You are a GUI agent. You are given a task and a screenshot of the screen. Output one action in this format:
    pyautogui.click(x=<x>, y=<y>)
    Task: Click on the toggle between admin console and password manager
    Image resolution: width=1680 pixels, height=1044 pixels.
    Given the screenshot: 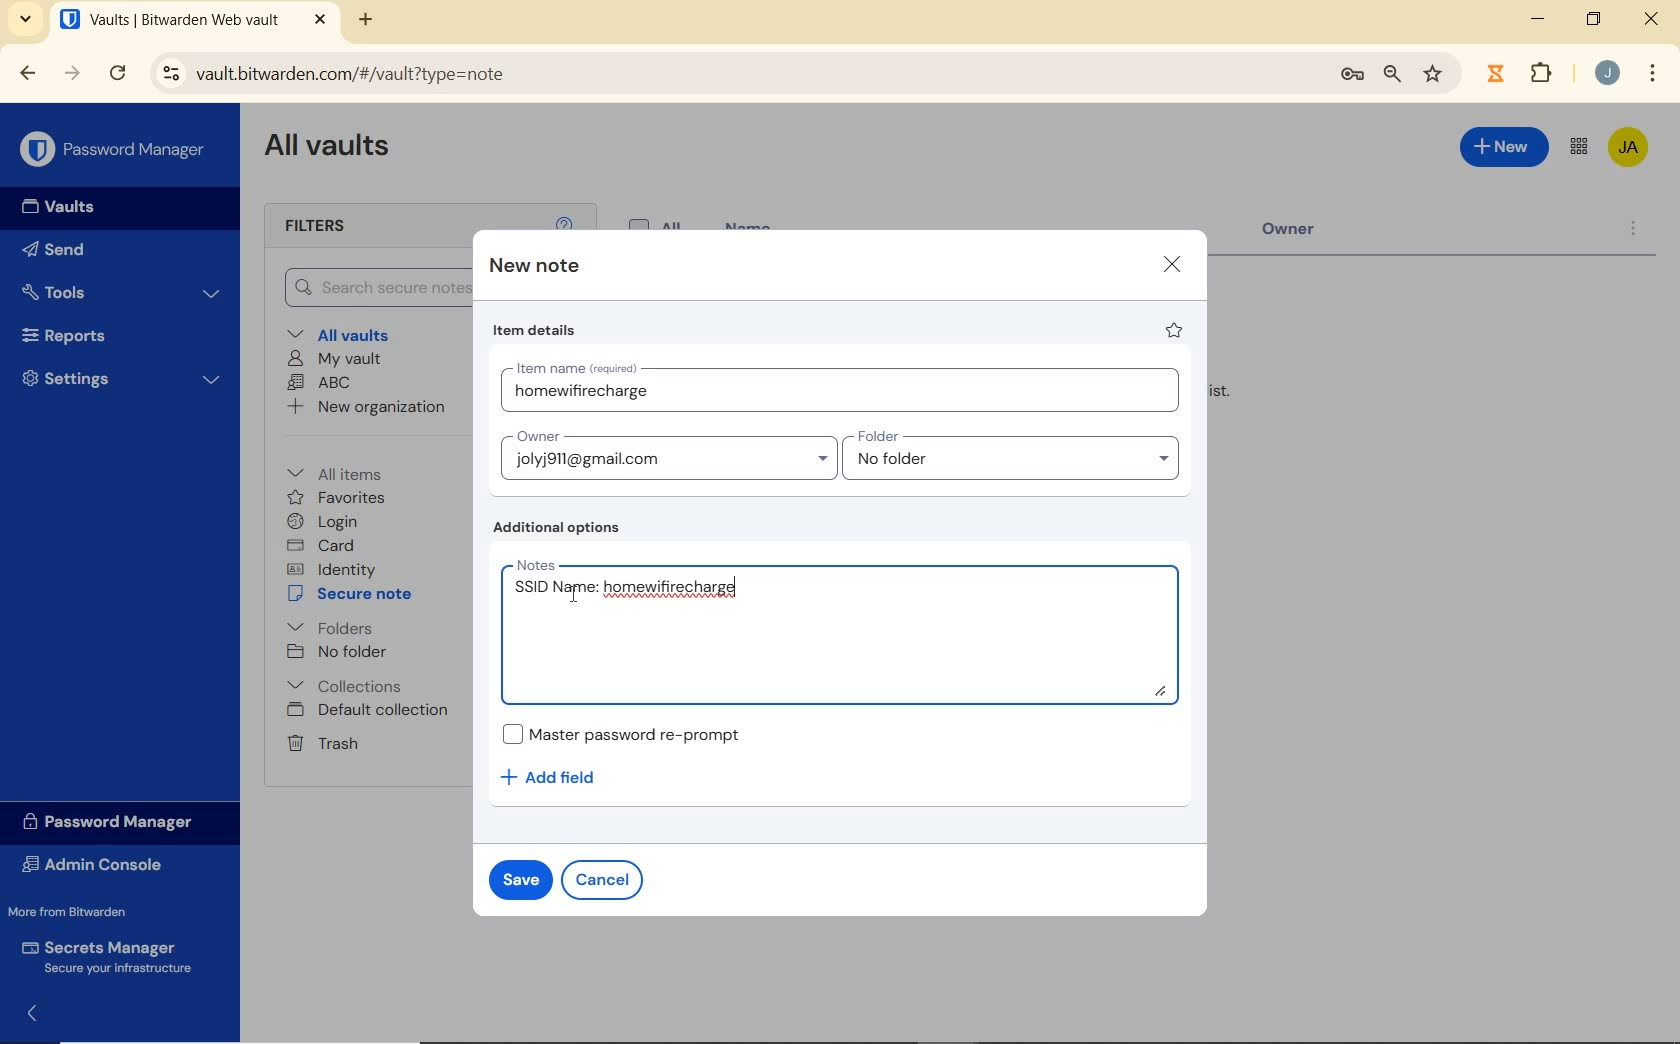 What is the action you would take?
    pyautogui.click(x=1579, y=148)
    